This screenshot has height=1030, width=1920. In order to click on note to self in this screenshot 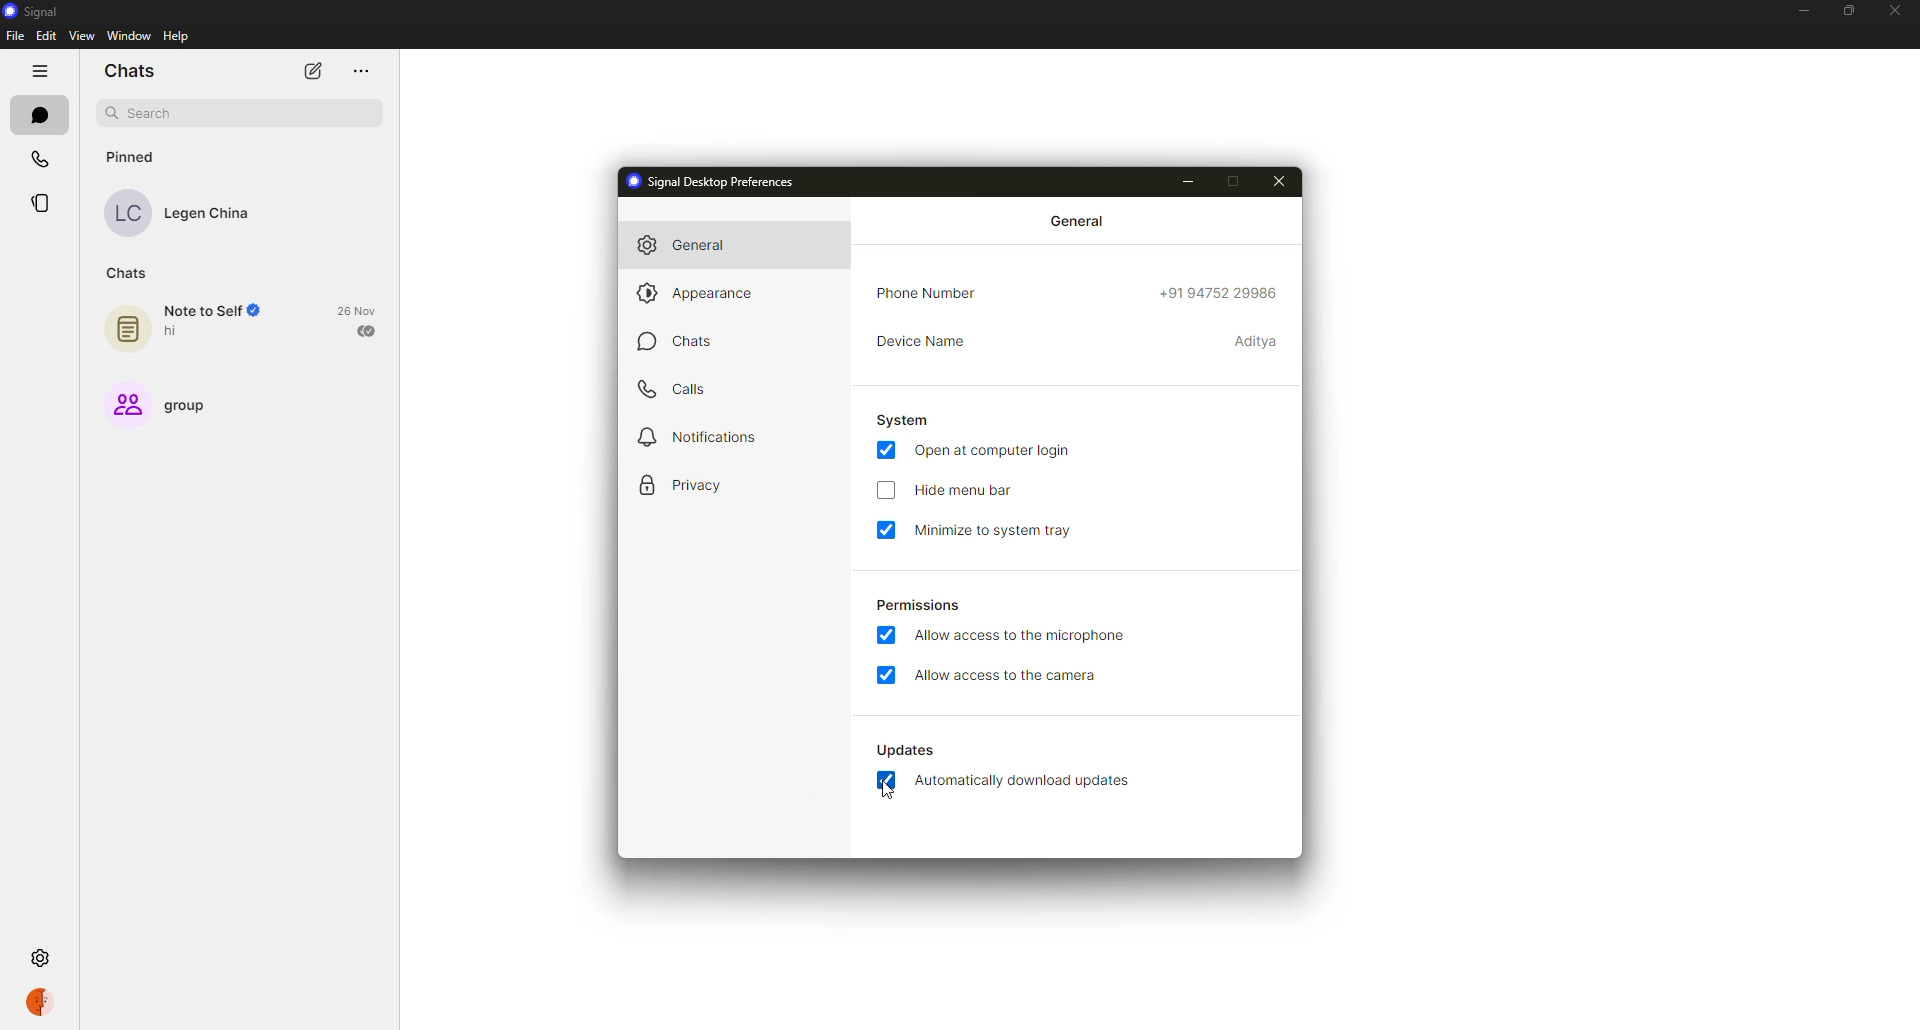, I will do `click(192, 324)`.